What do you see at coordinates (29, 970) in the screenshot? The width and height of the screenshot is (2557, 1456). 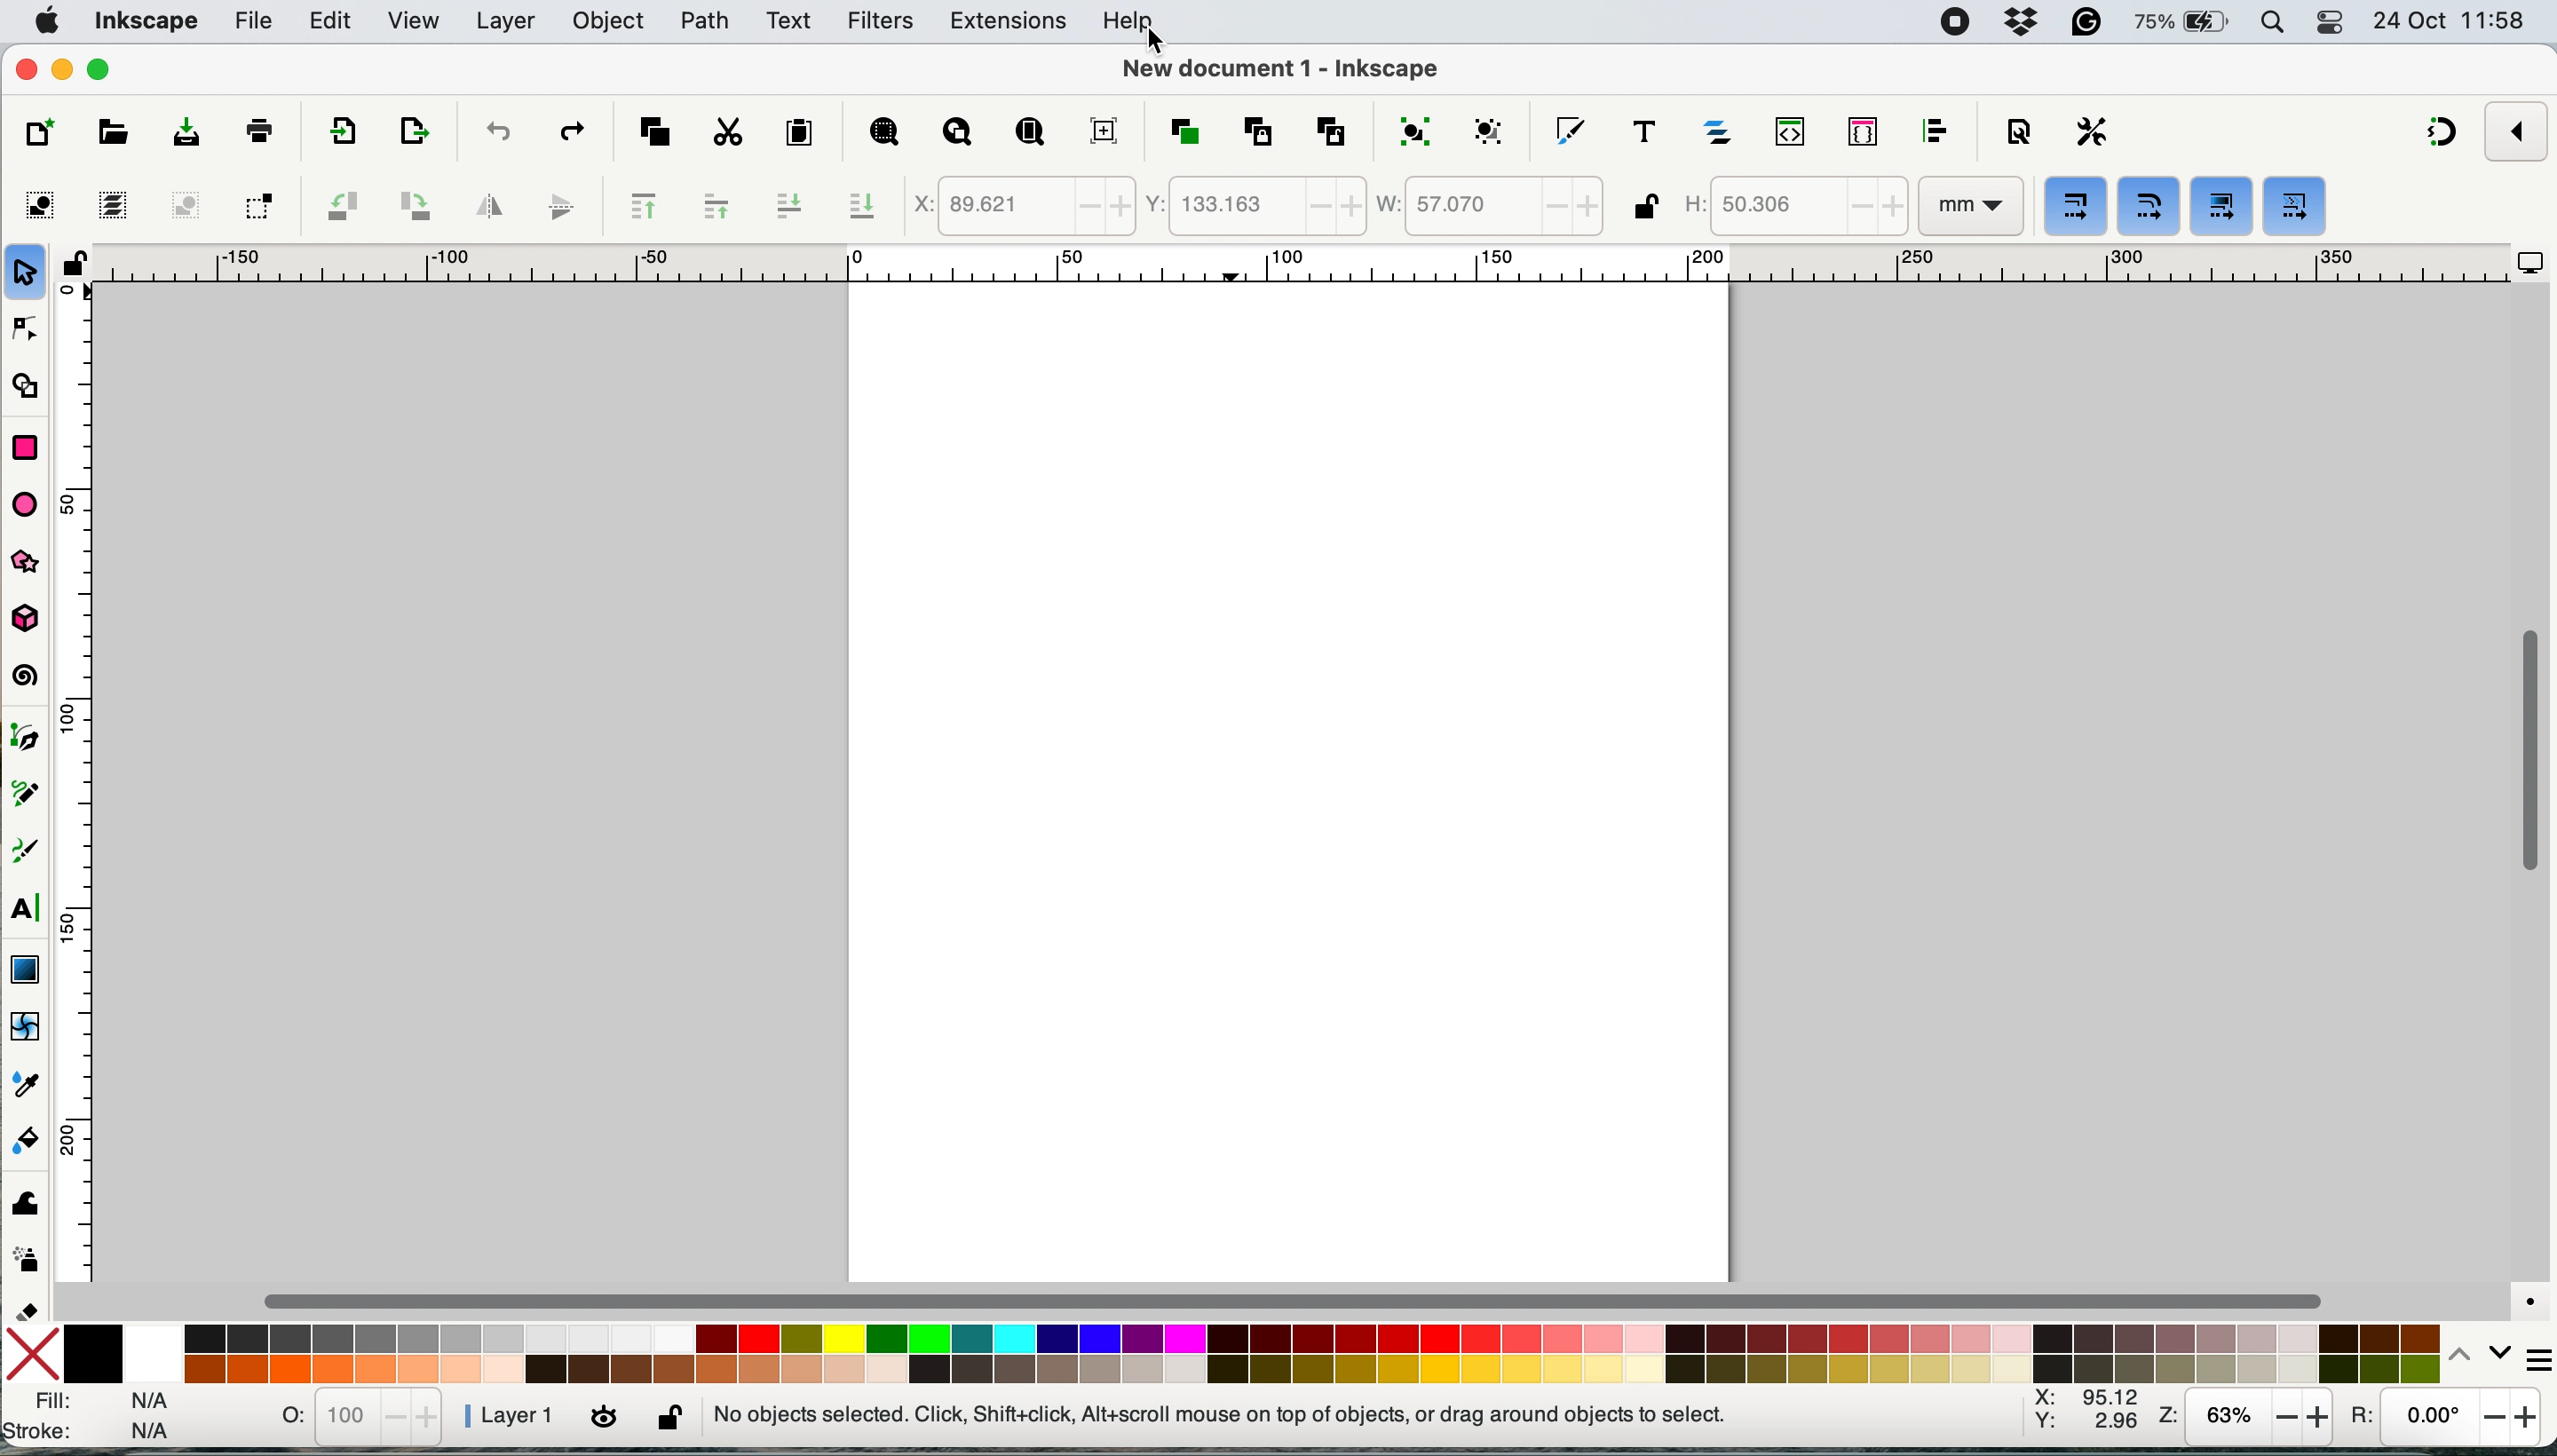 I see `gradient tool` at bounding box center [29, 970].